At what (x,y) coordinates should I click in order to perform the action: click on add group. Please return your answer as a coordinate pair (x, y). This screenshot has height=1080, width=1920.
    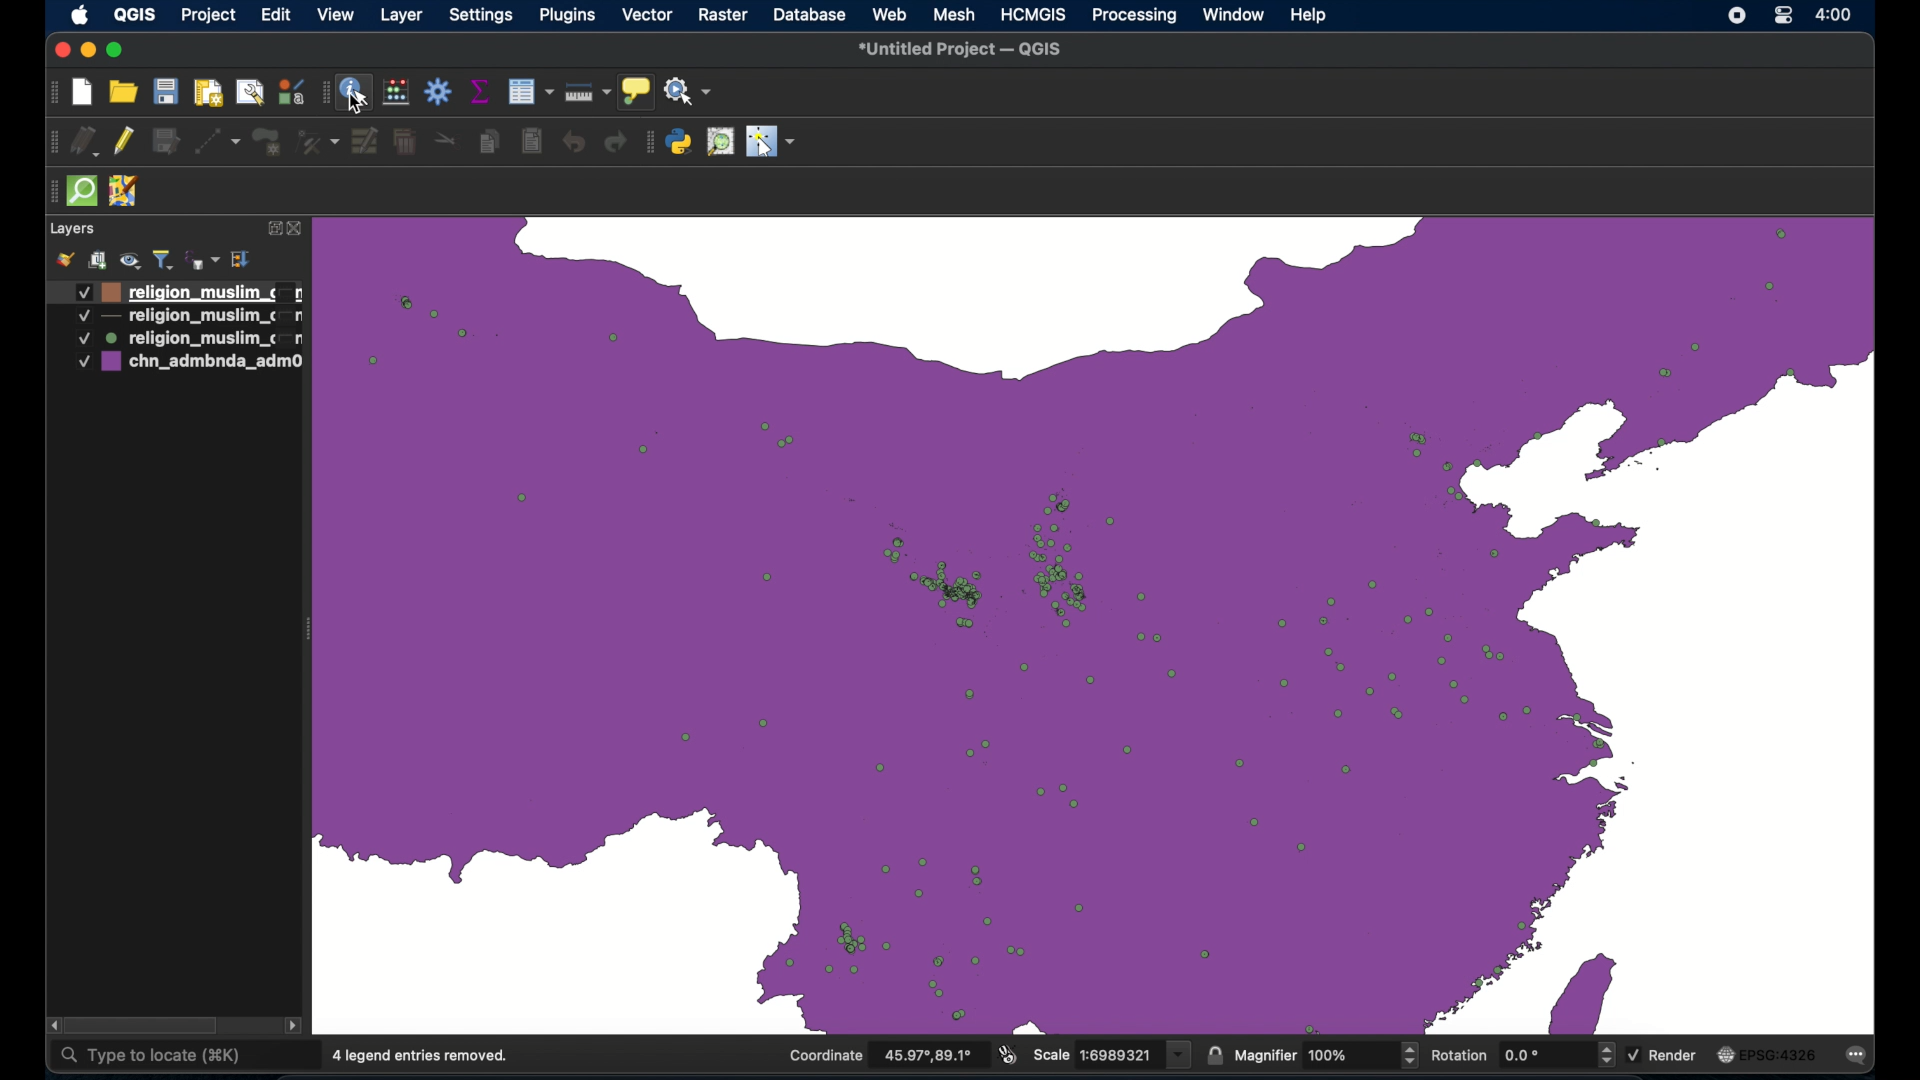
    Looking at the image, I should click on (98, 259).